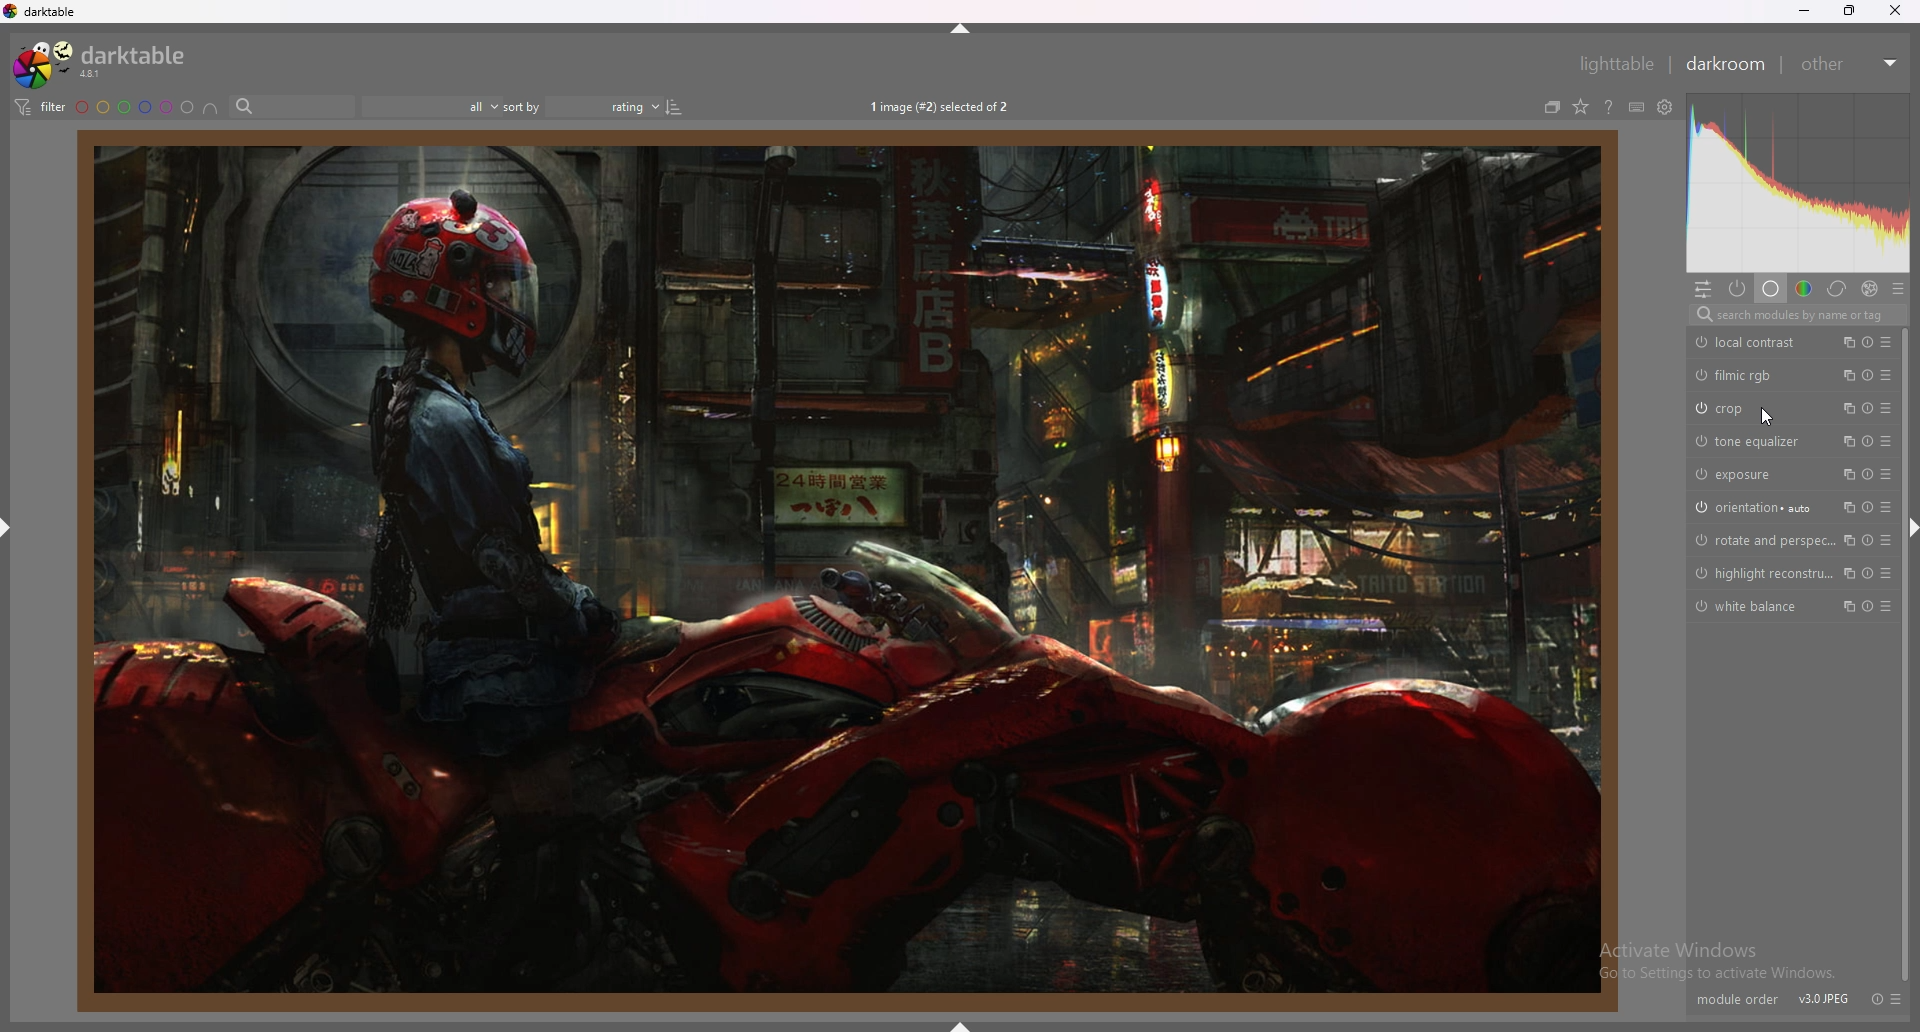  Describe the element at coordinates (1885, 473) in the screenshot. I see `presets` at that location.